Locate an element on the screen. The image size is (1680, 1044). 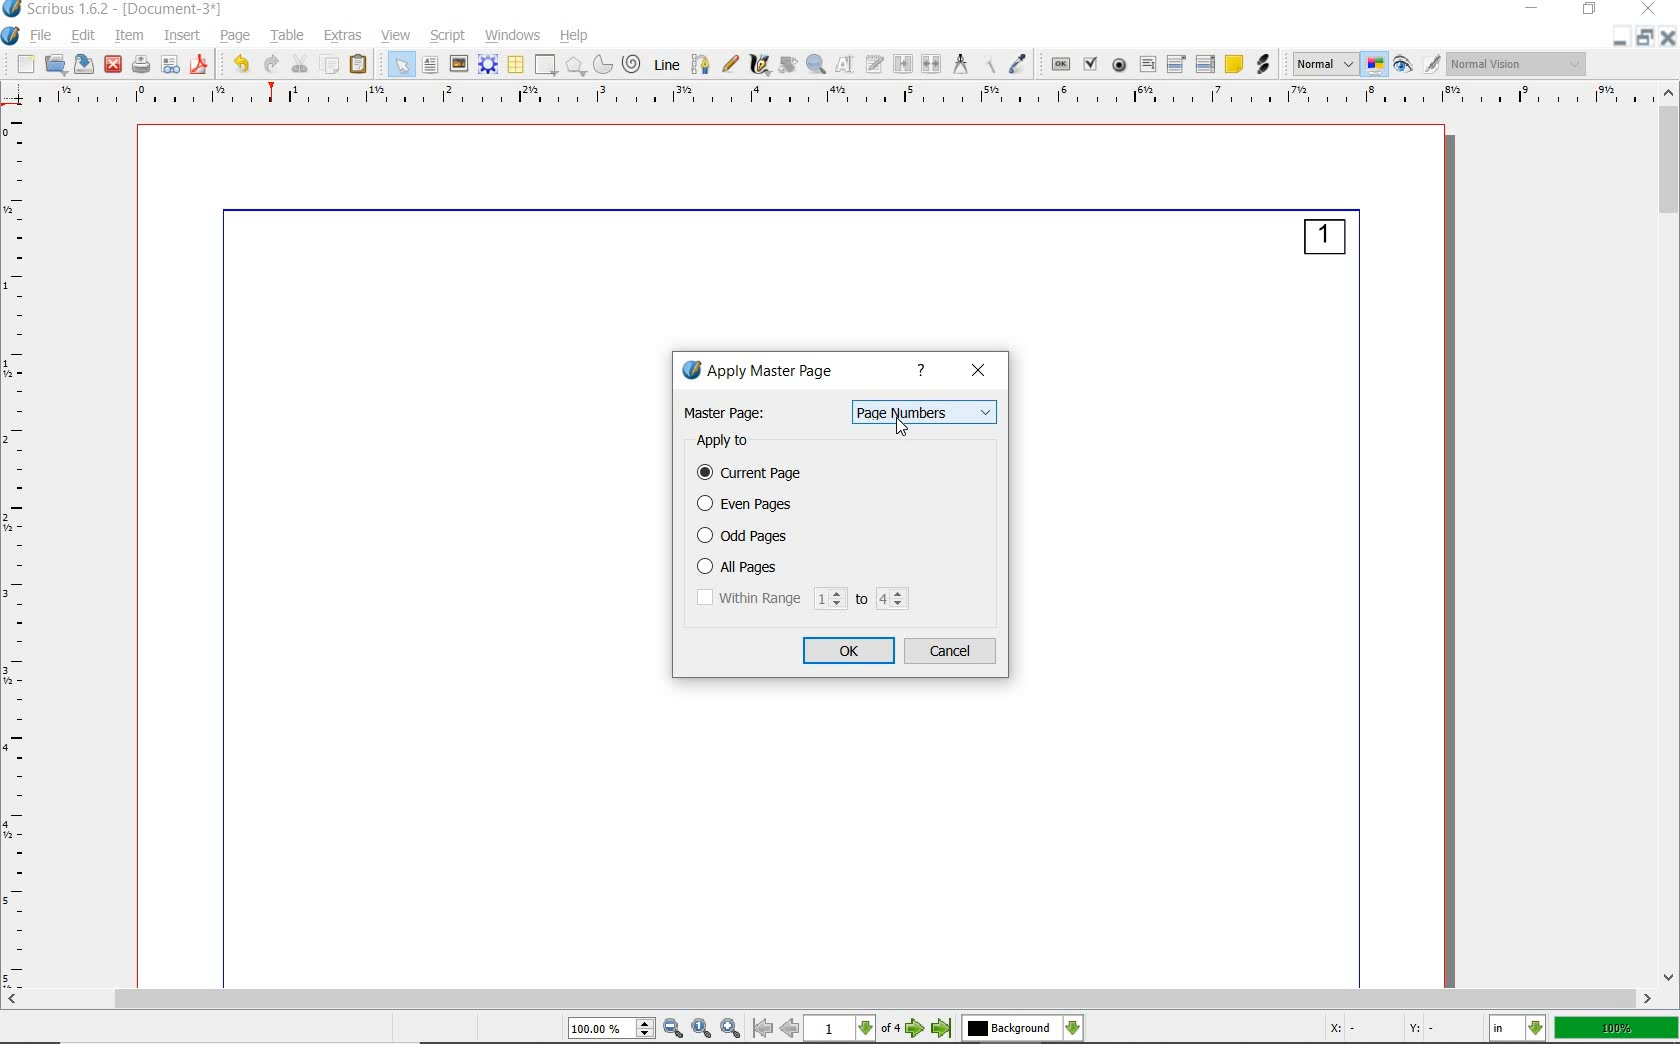
current page is located at coordinates (754, 474).